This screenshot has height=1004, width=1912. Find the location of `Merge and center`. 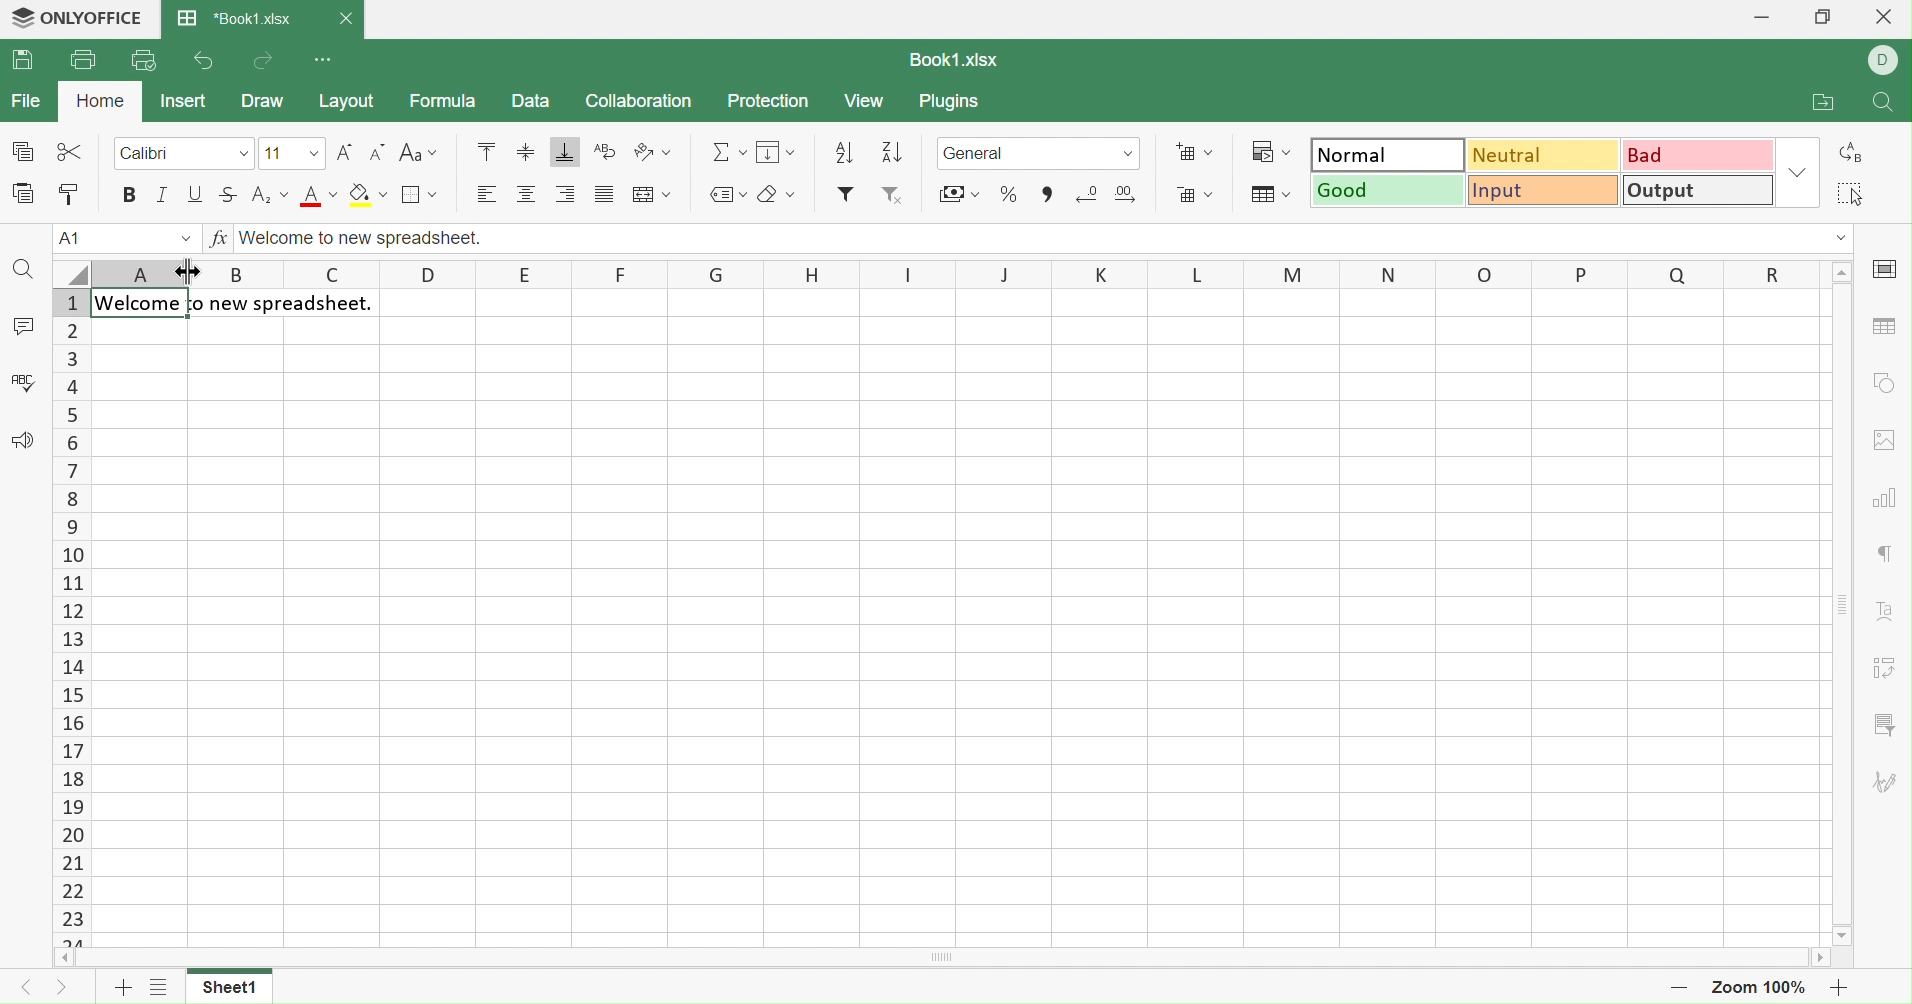

Merge and center is located at coordinates (653, 194).